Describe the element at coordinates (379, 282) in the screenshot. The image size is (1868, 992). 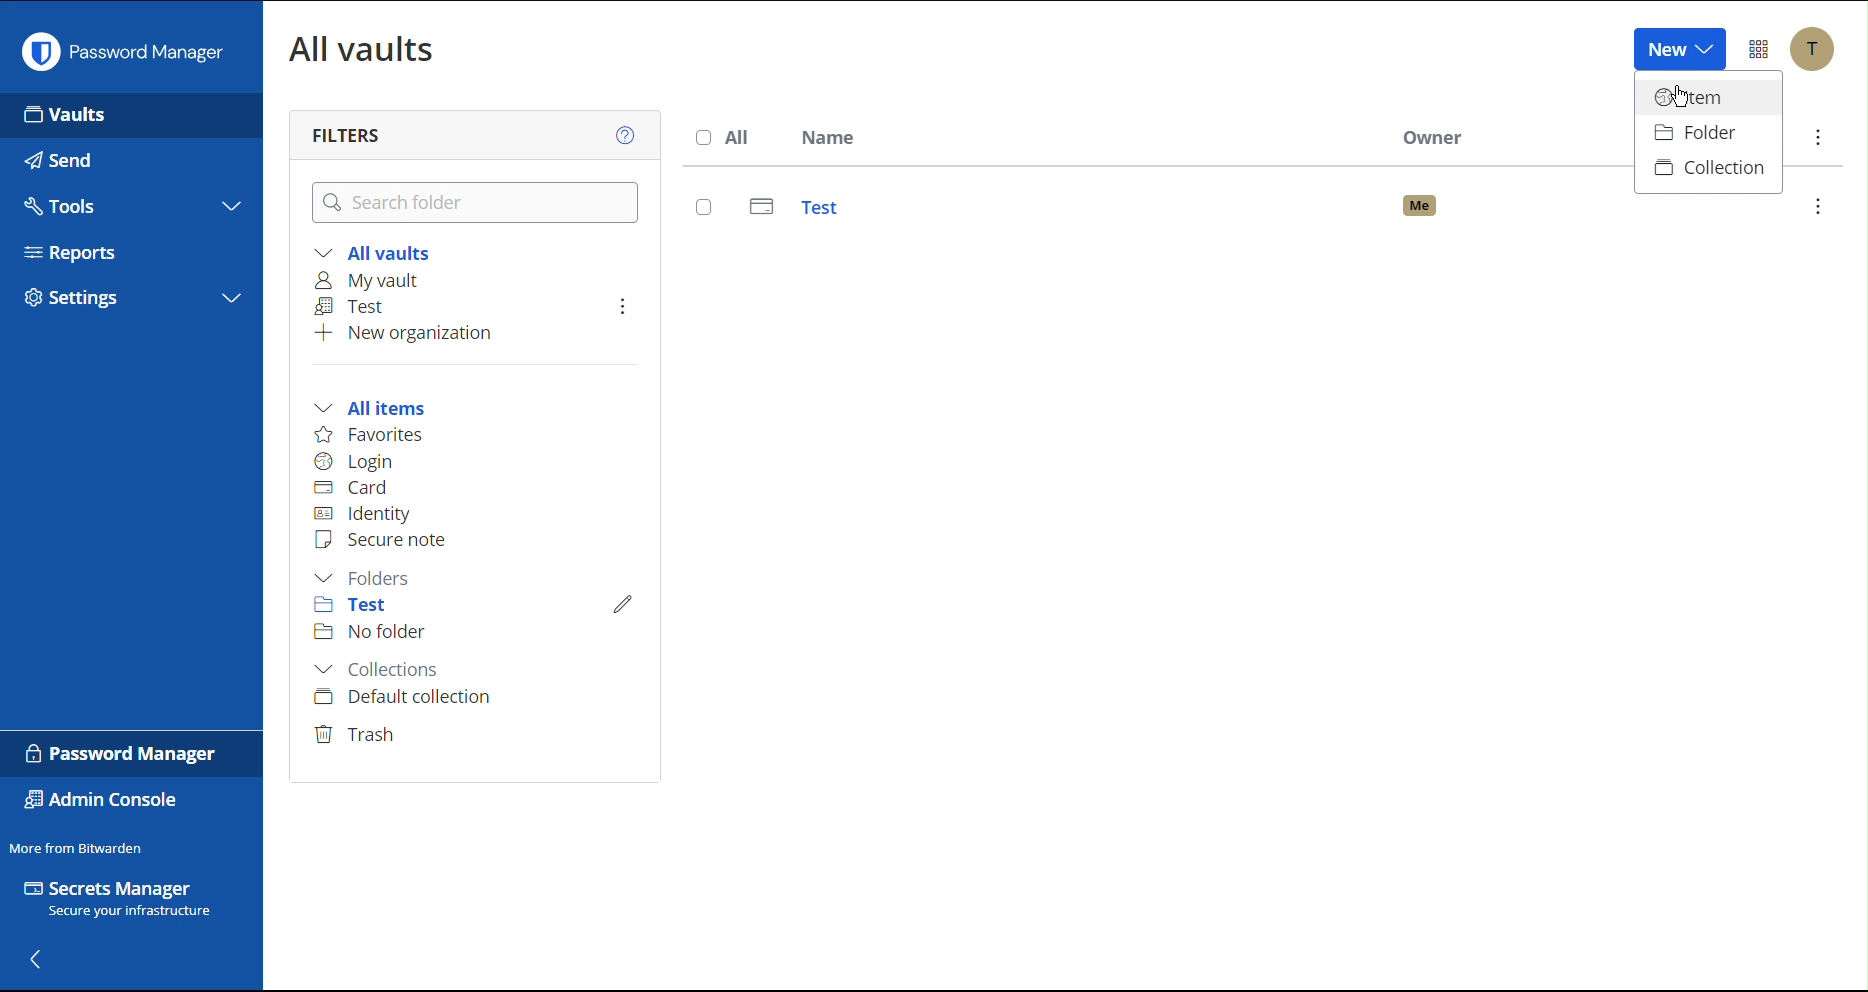
I see `My vault` at that location.